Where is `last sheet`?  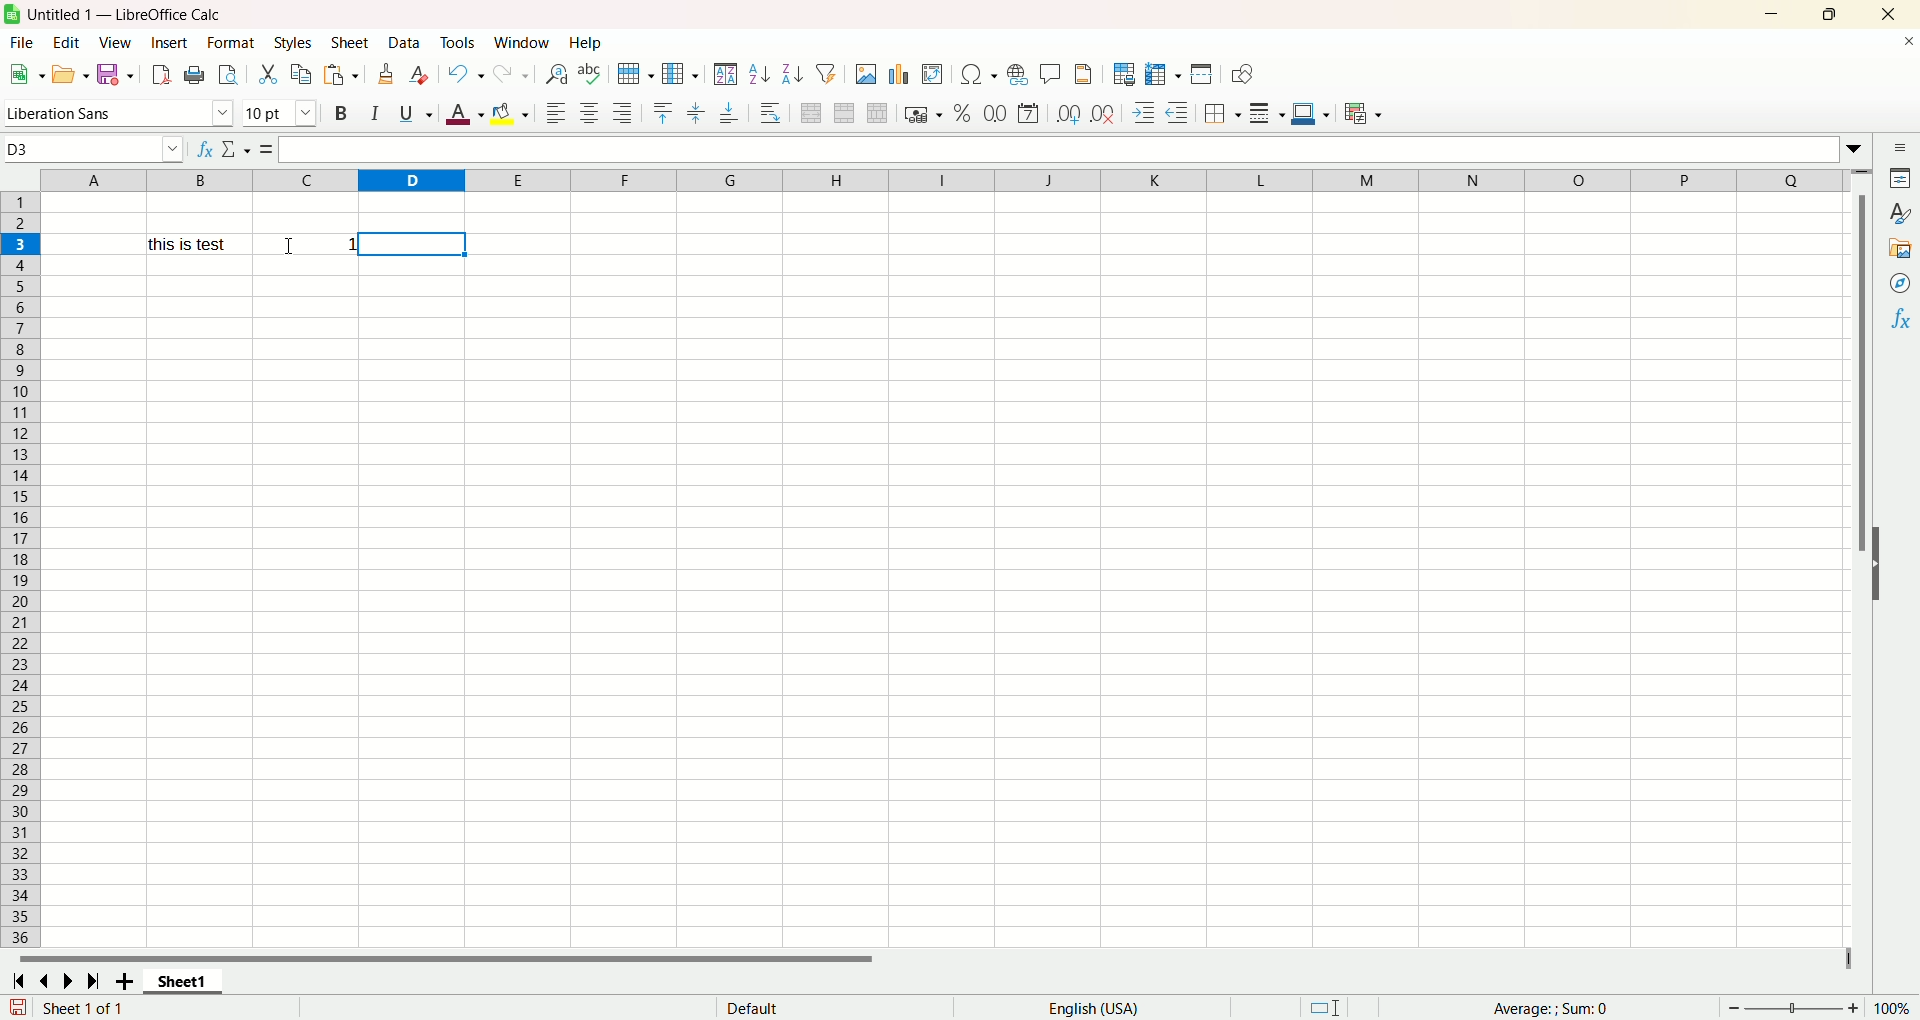
last sheet is located at coordinates (93, 981).